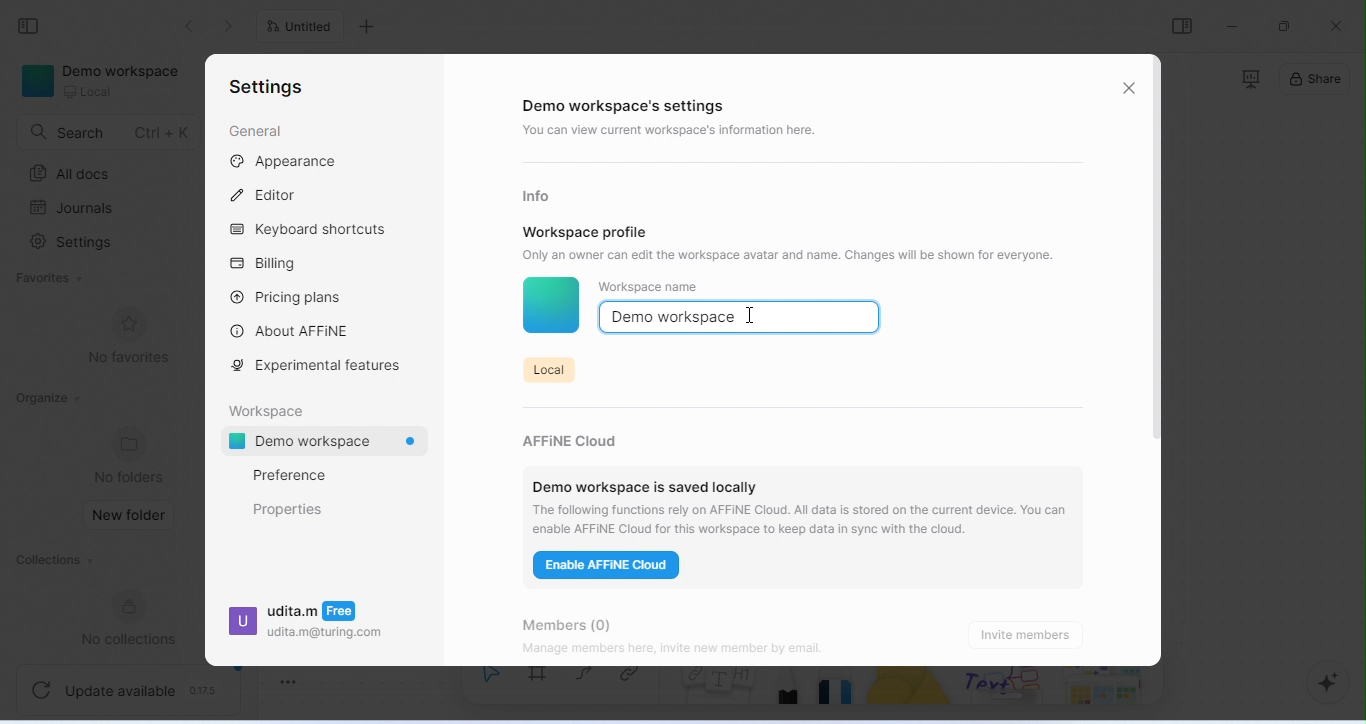 This screenshot has height=724, width=1366. Describe the element at coordinates (490, 686) in the screenshot. I see `select` at that location.